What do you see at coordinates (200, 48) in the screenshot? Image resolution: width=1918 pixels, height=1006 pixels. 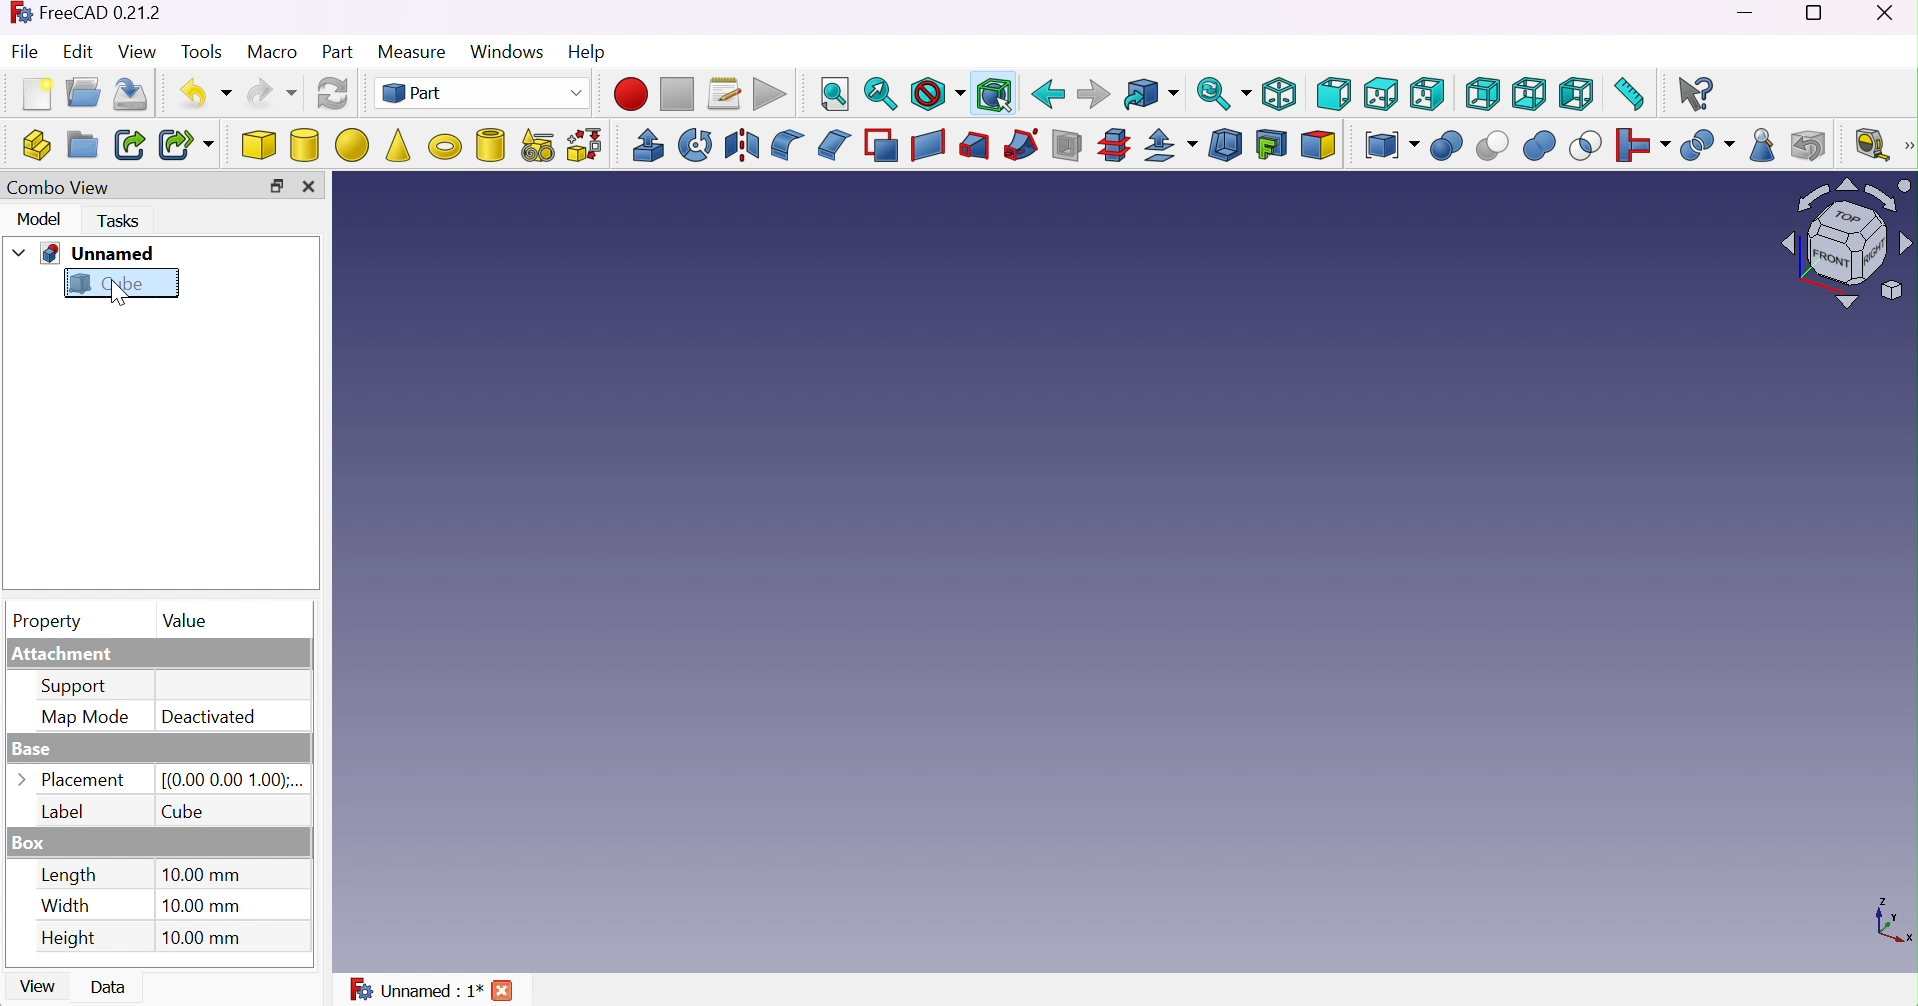 I see `Tools` at bounding box center [200, 48].